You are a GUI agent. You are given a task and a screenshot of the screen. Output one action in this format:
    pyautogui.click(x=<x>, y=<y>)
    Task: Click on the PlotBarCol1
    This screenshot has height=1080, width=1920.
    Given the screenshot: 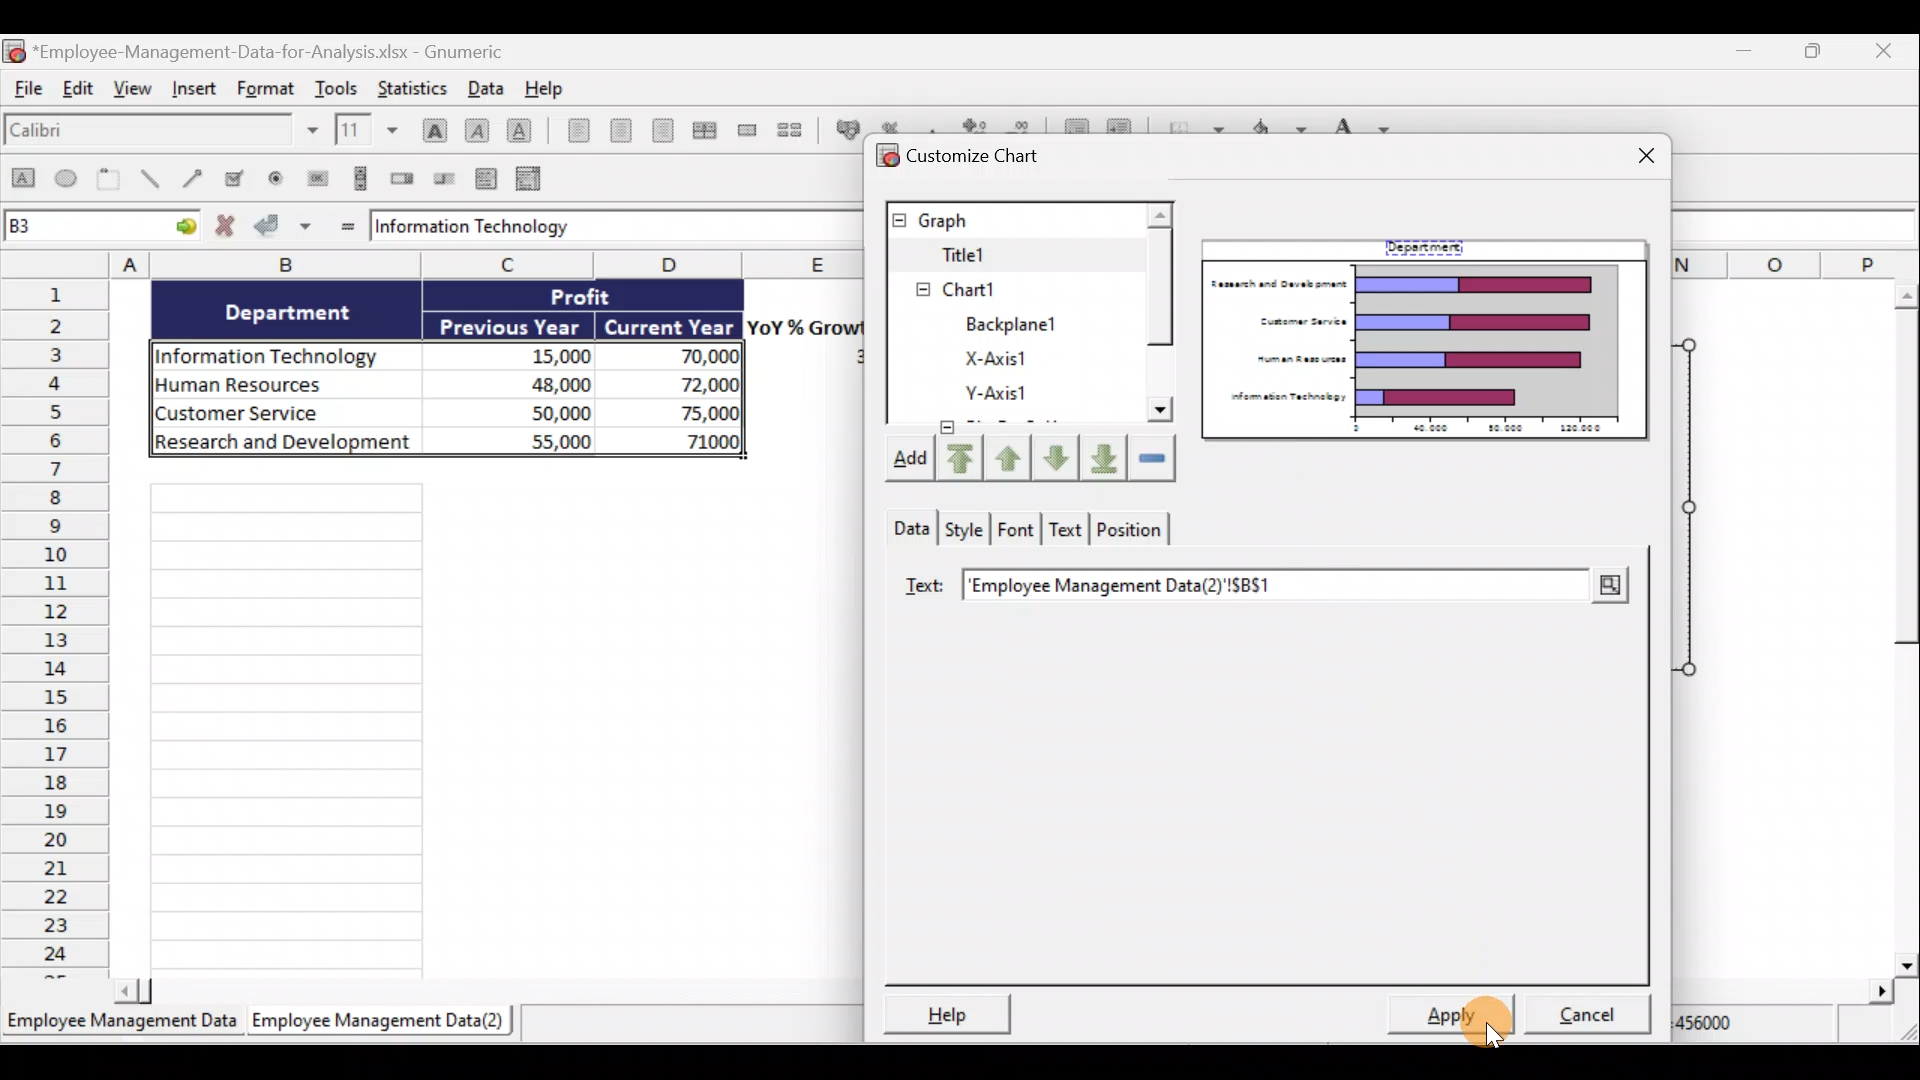 What is the action you would take?
    pyautogui.click(x=997, y=395)
    